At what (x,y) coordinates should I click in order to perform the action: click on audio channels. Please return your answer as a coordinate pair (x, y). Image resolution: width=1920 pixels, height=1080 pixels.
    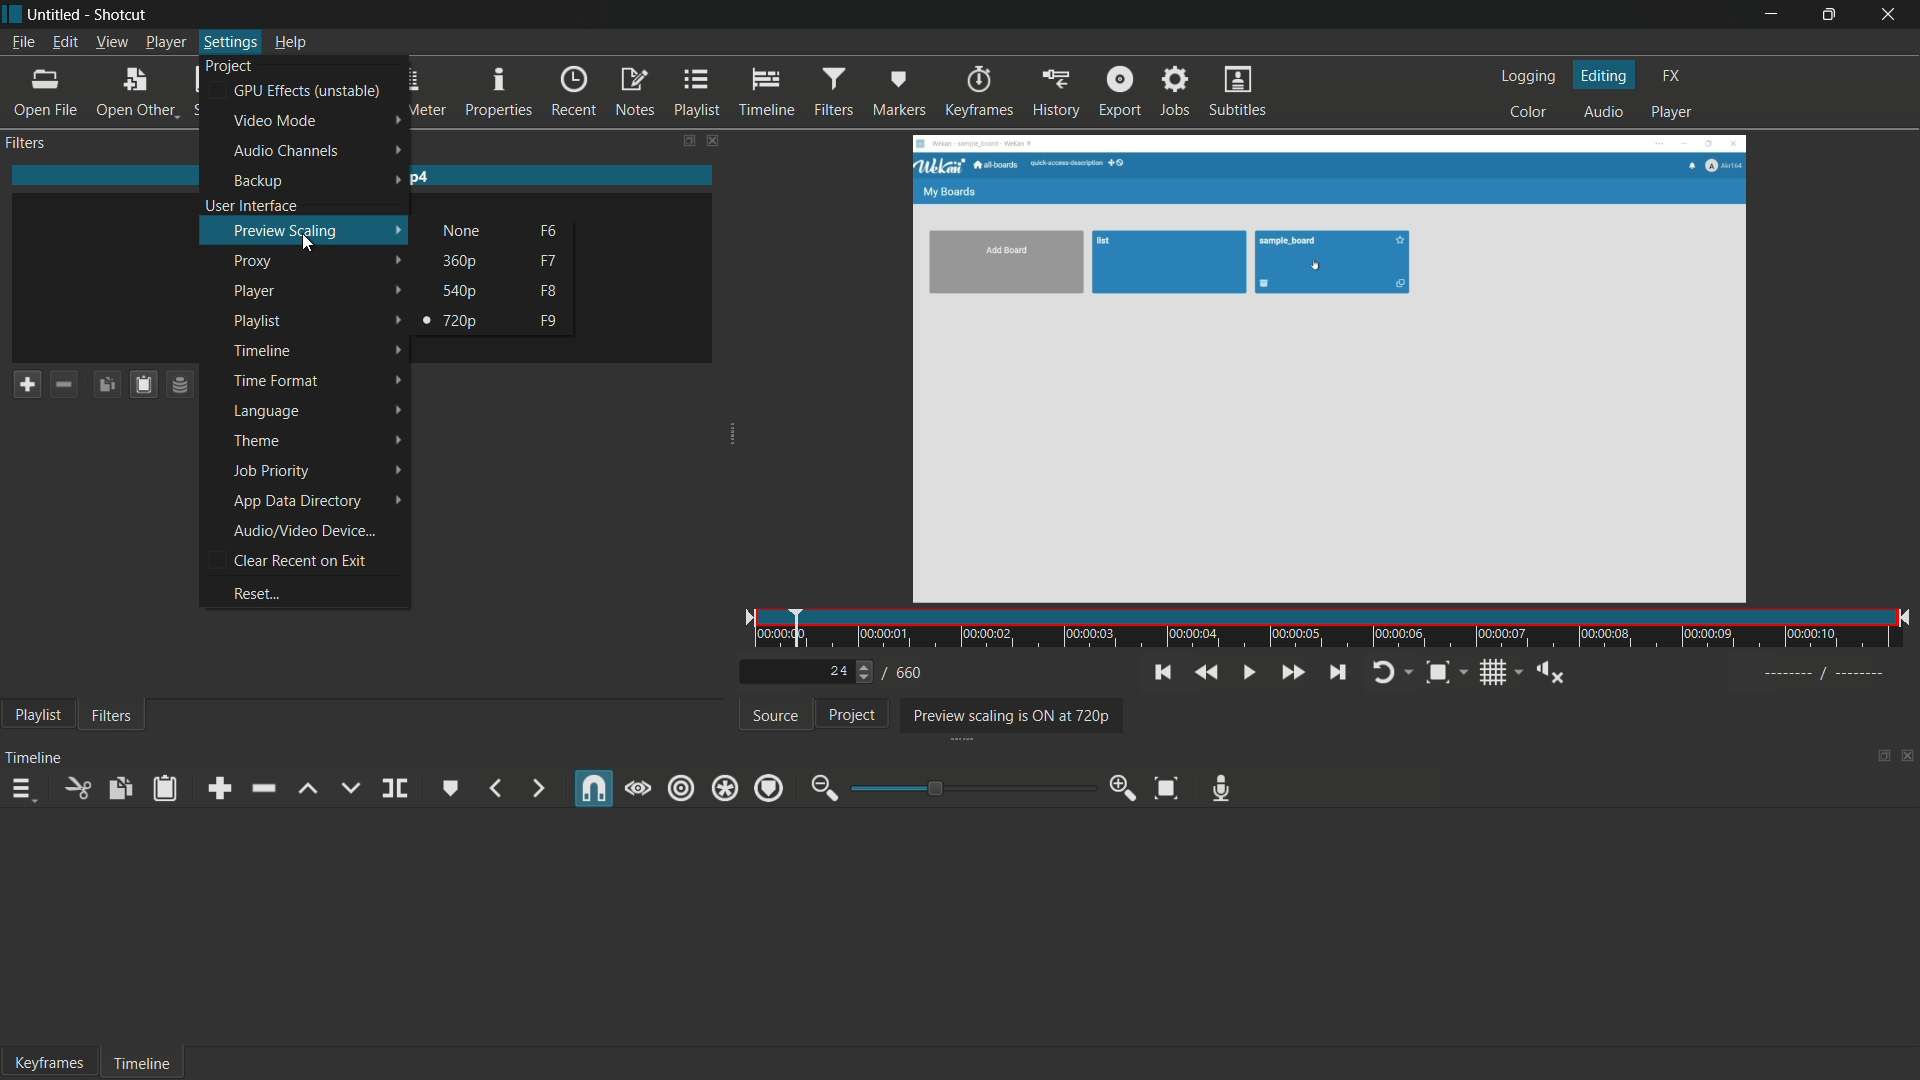
    Looking at the image, I should click on (286, 151).